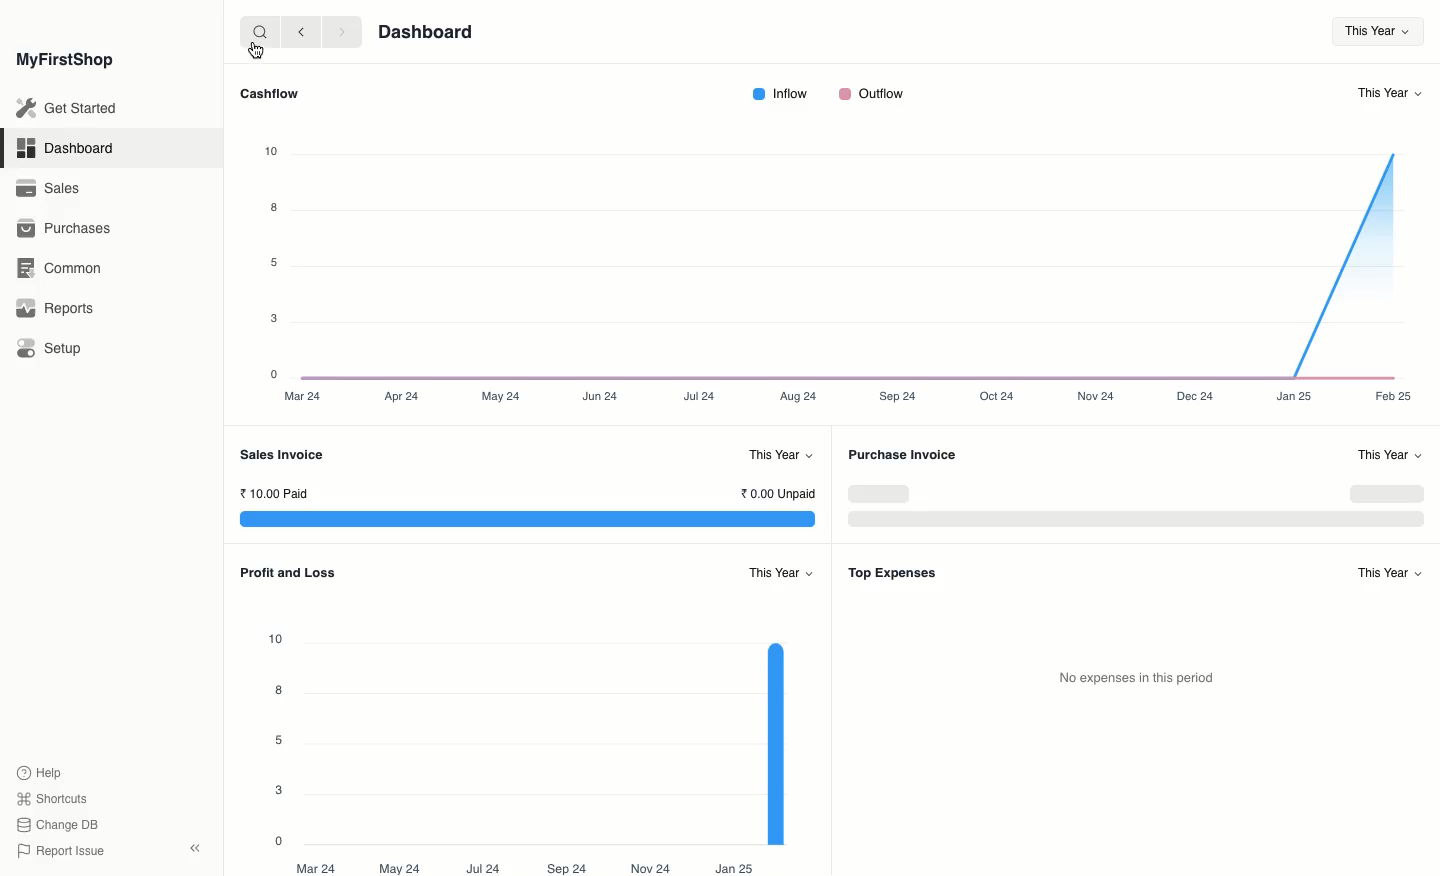 The height and width of the screenshot is (876, 1440). What do you see at coordinates (1136, 677) in the screenshot?
I see `‘No expenses in this period` at bounding box center [1136, 677].